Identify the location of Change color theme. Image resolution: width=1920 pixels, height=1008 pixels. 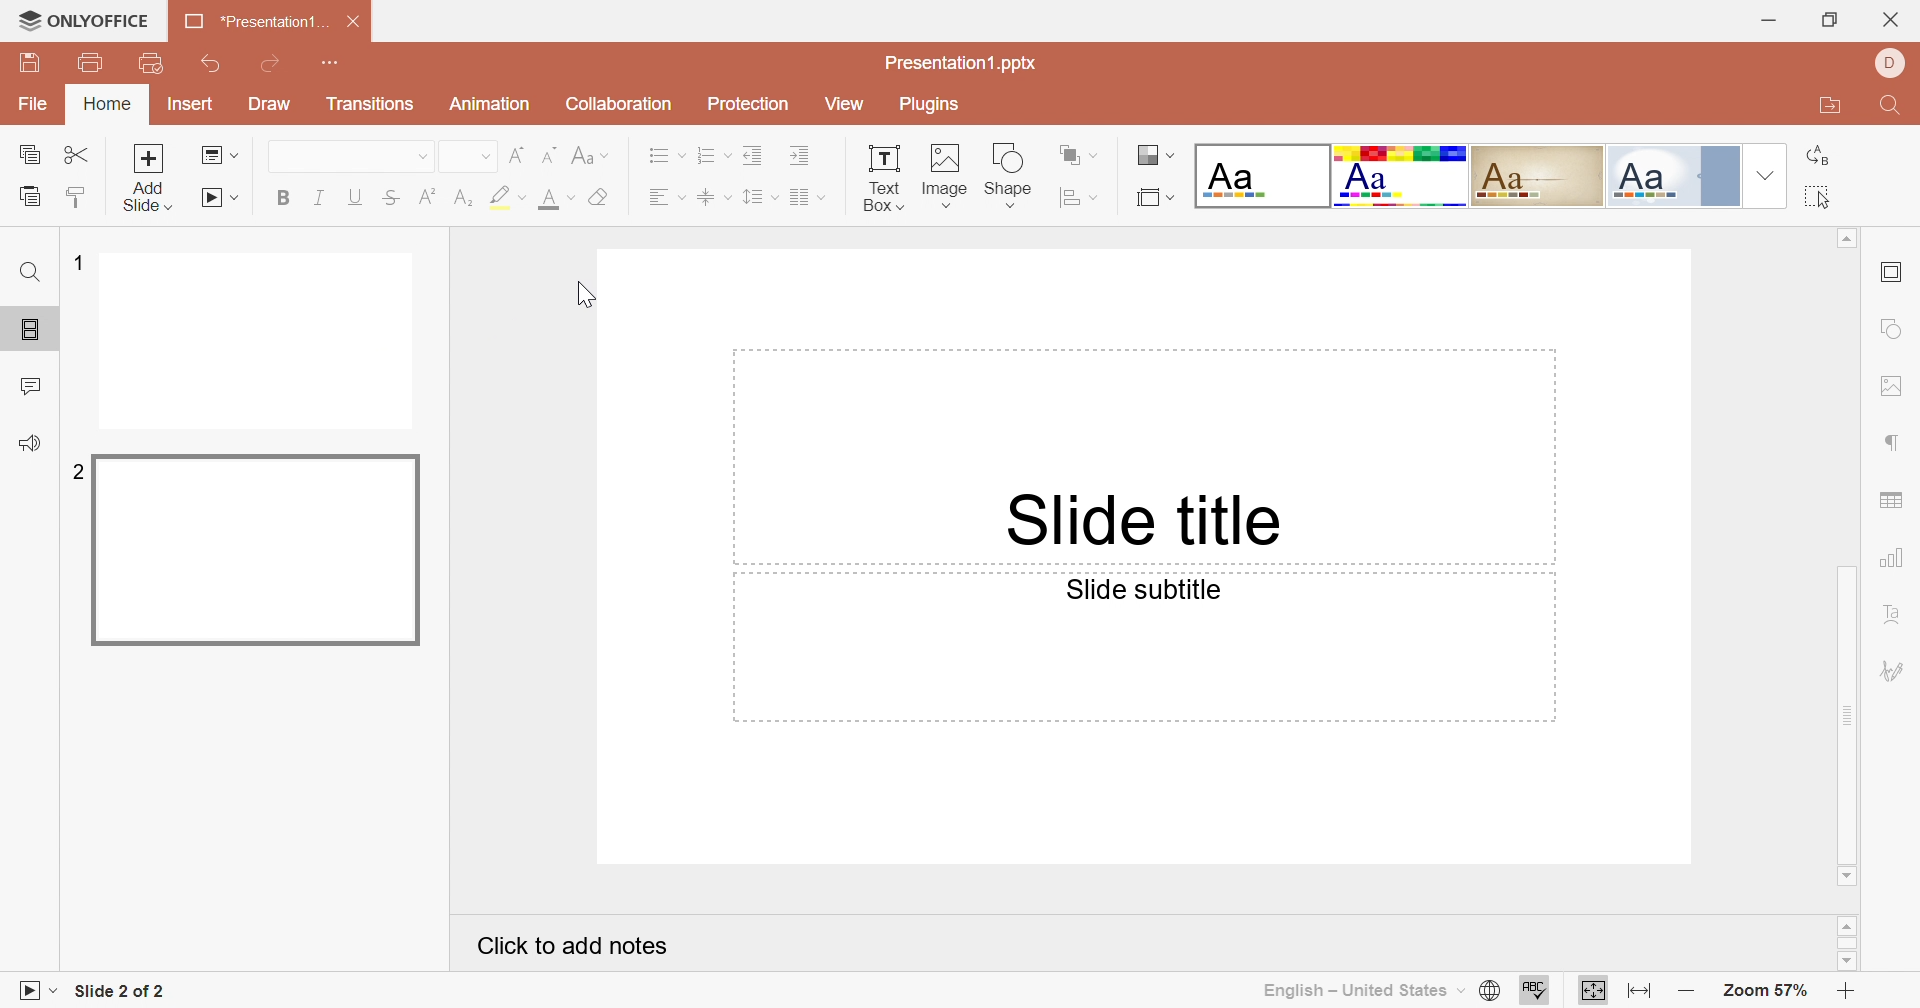
(1157, 152).